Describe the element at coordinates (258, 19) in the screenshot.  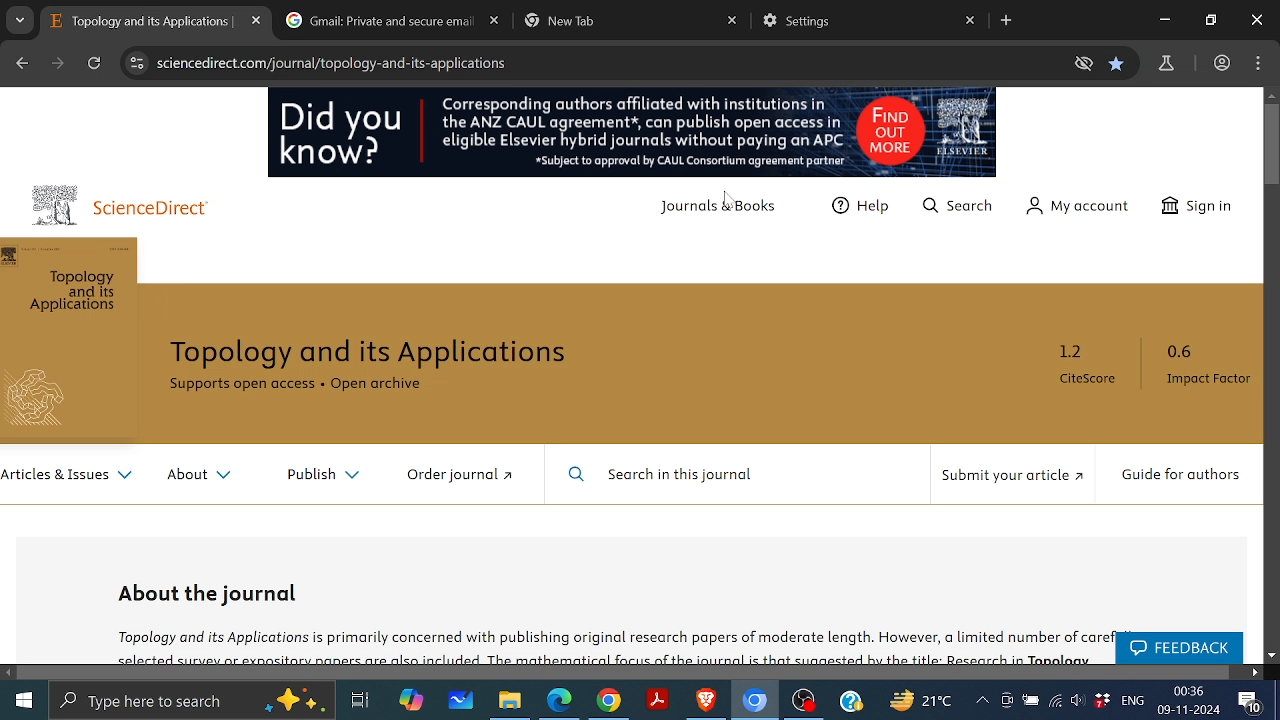
I see `Close 1st tab` at that location.